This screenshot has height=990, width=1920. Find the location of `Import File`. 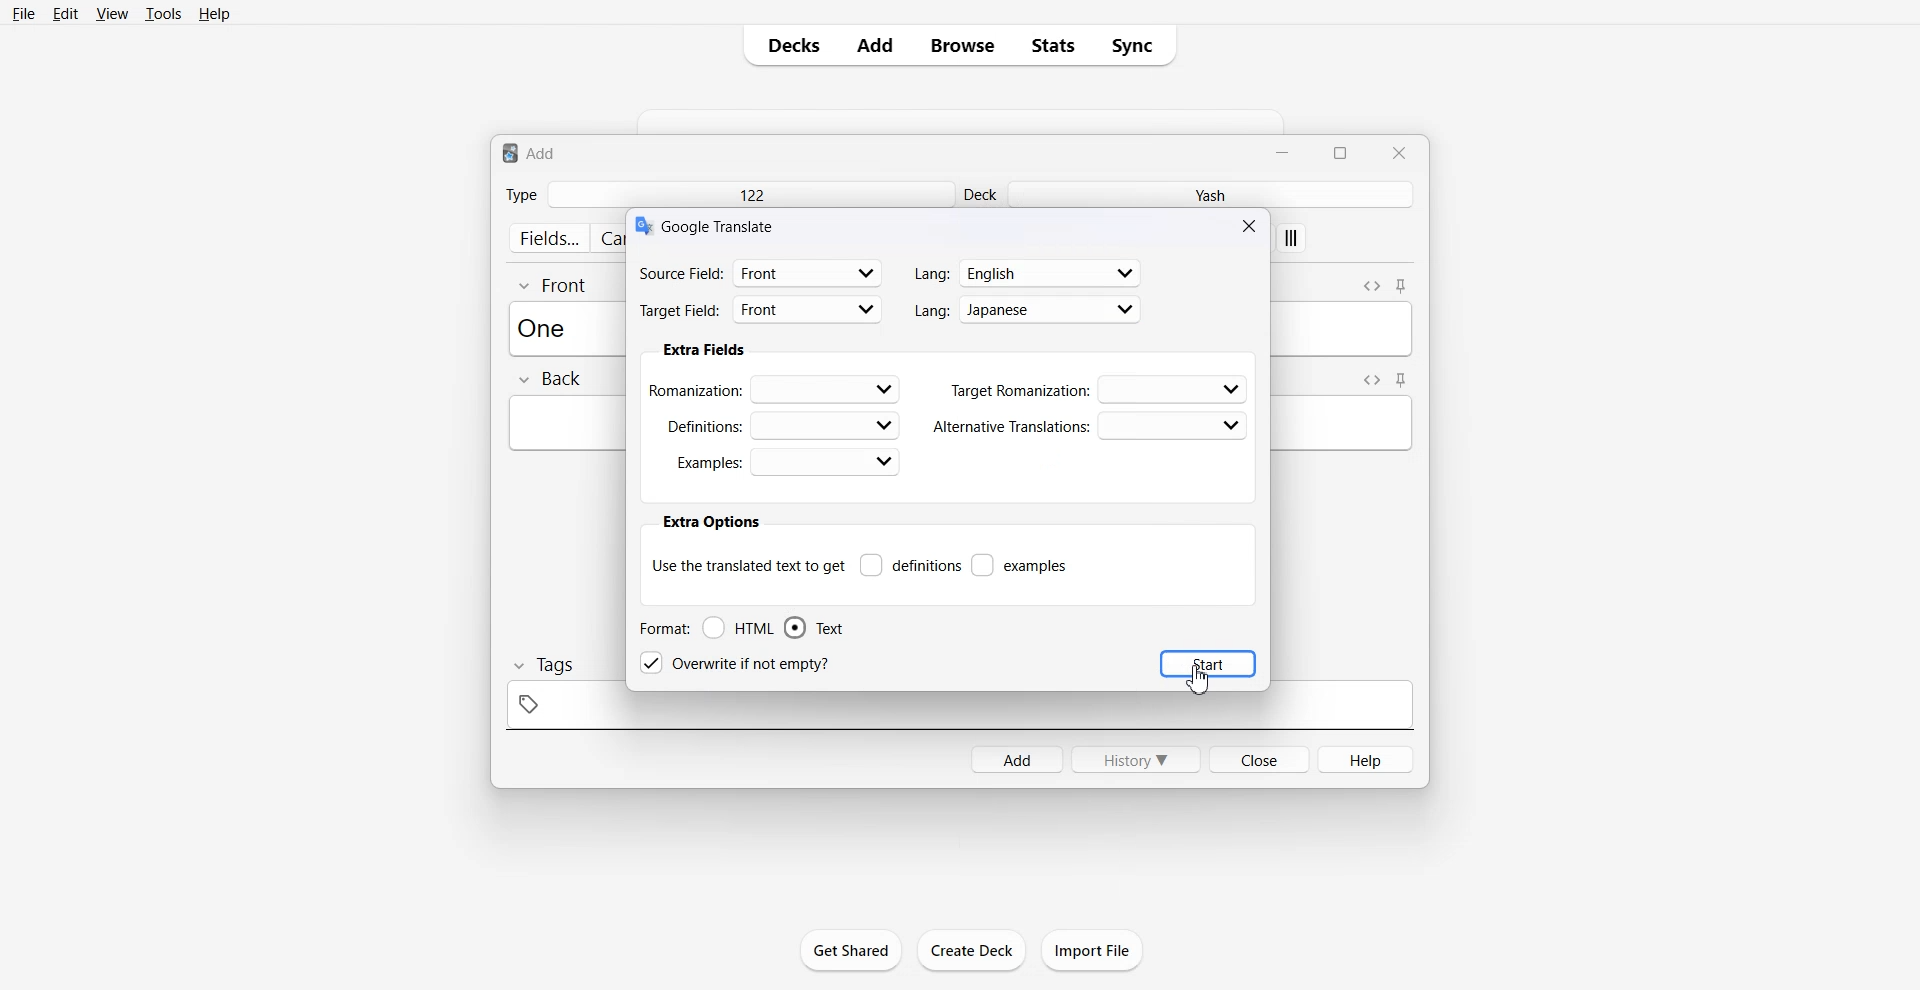

Import File is located at coordinates (1093, 950).